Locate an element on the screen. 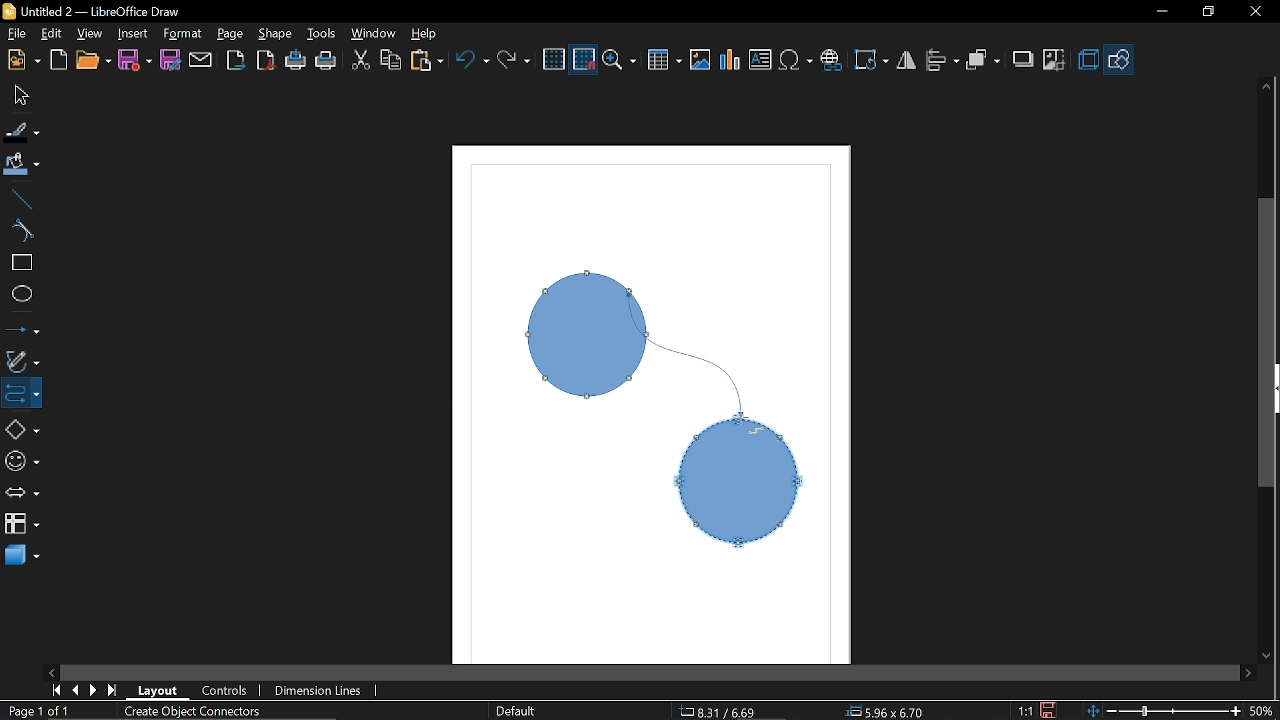 The width and height of the screenshot is (1280, 720). Current window is located at coordinates (92, 11).